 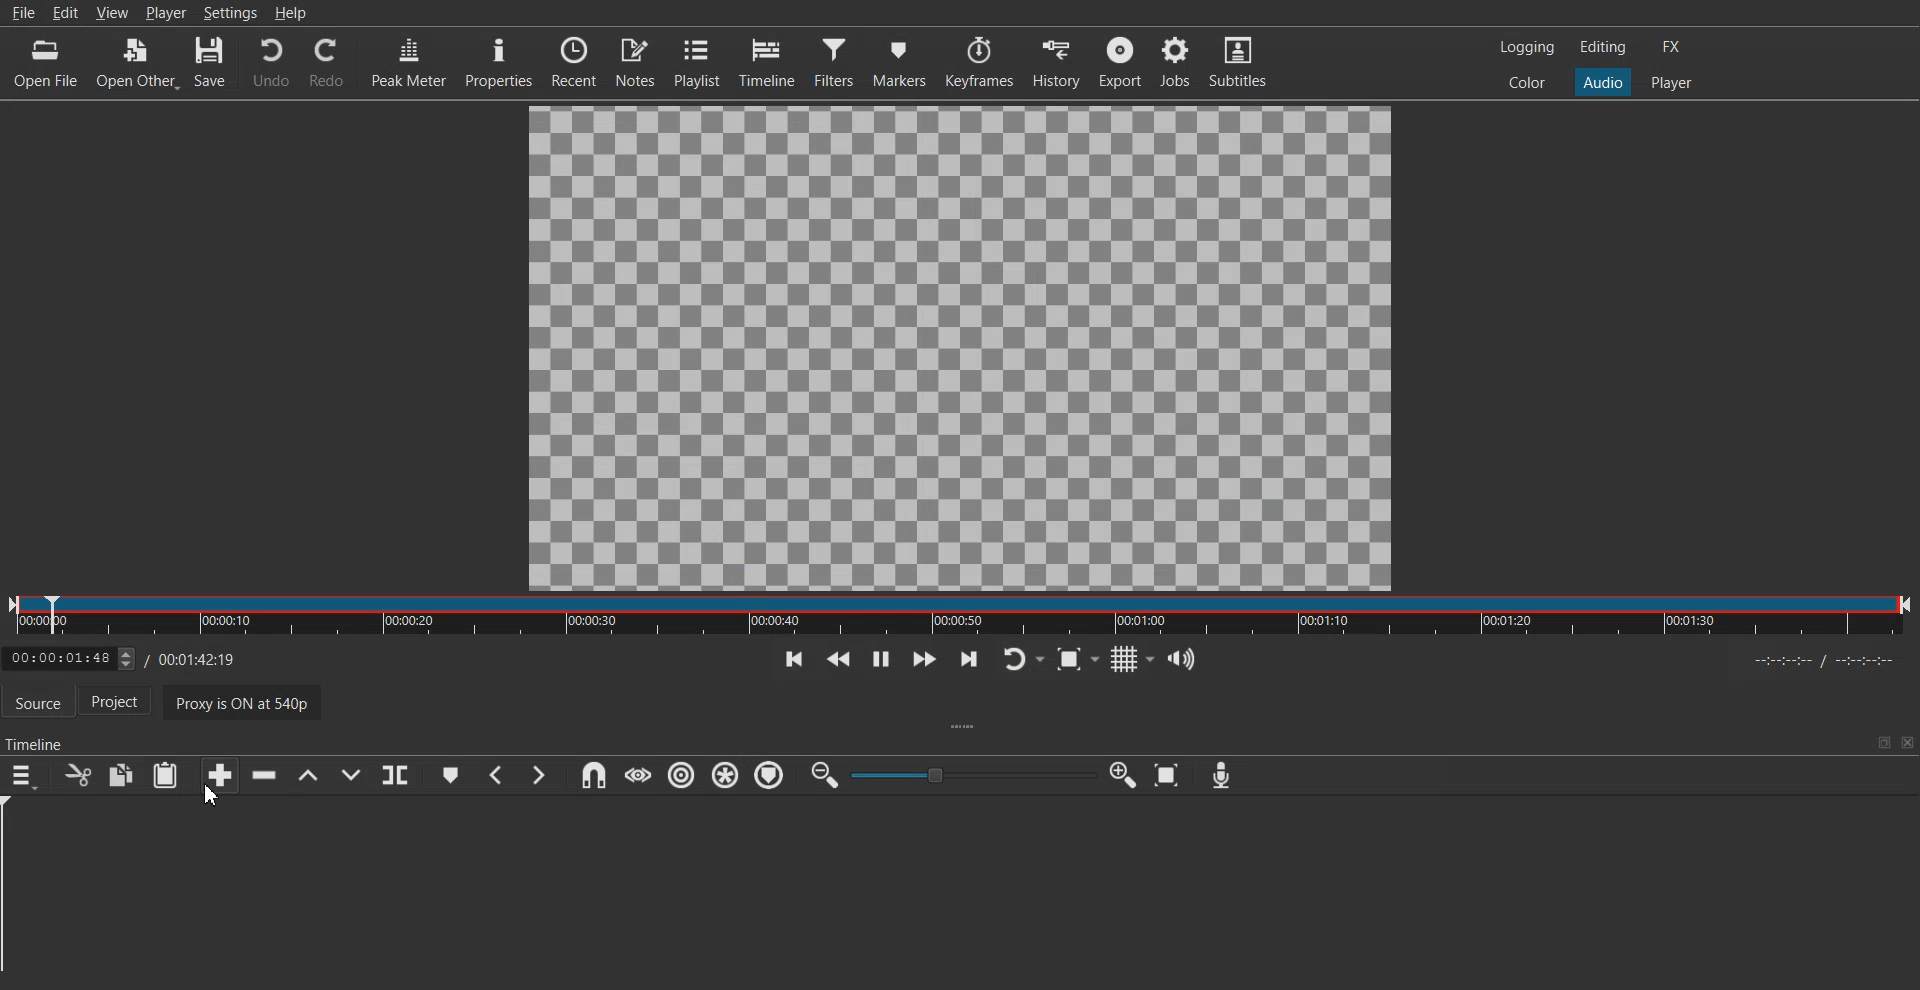 What do you see at coordinates (724, 774) in the screenshot?
I see `Ripple all track` at bounding box center [724, 774].